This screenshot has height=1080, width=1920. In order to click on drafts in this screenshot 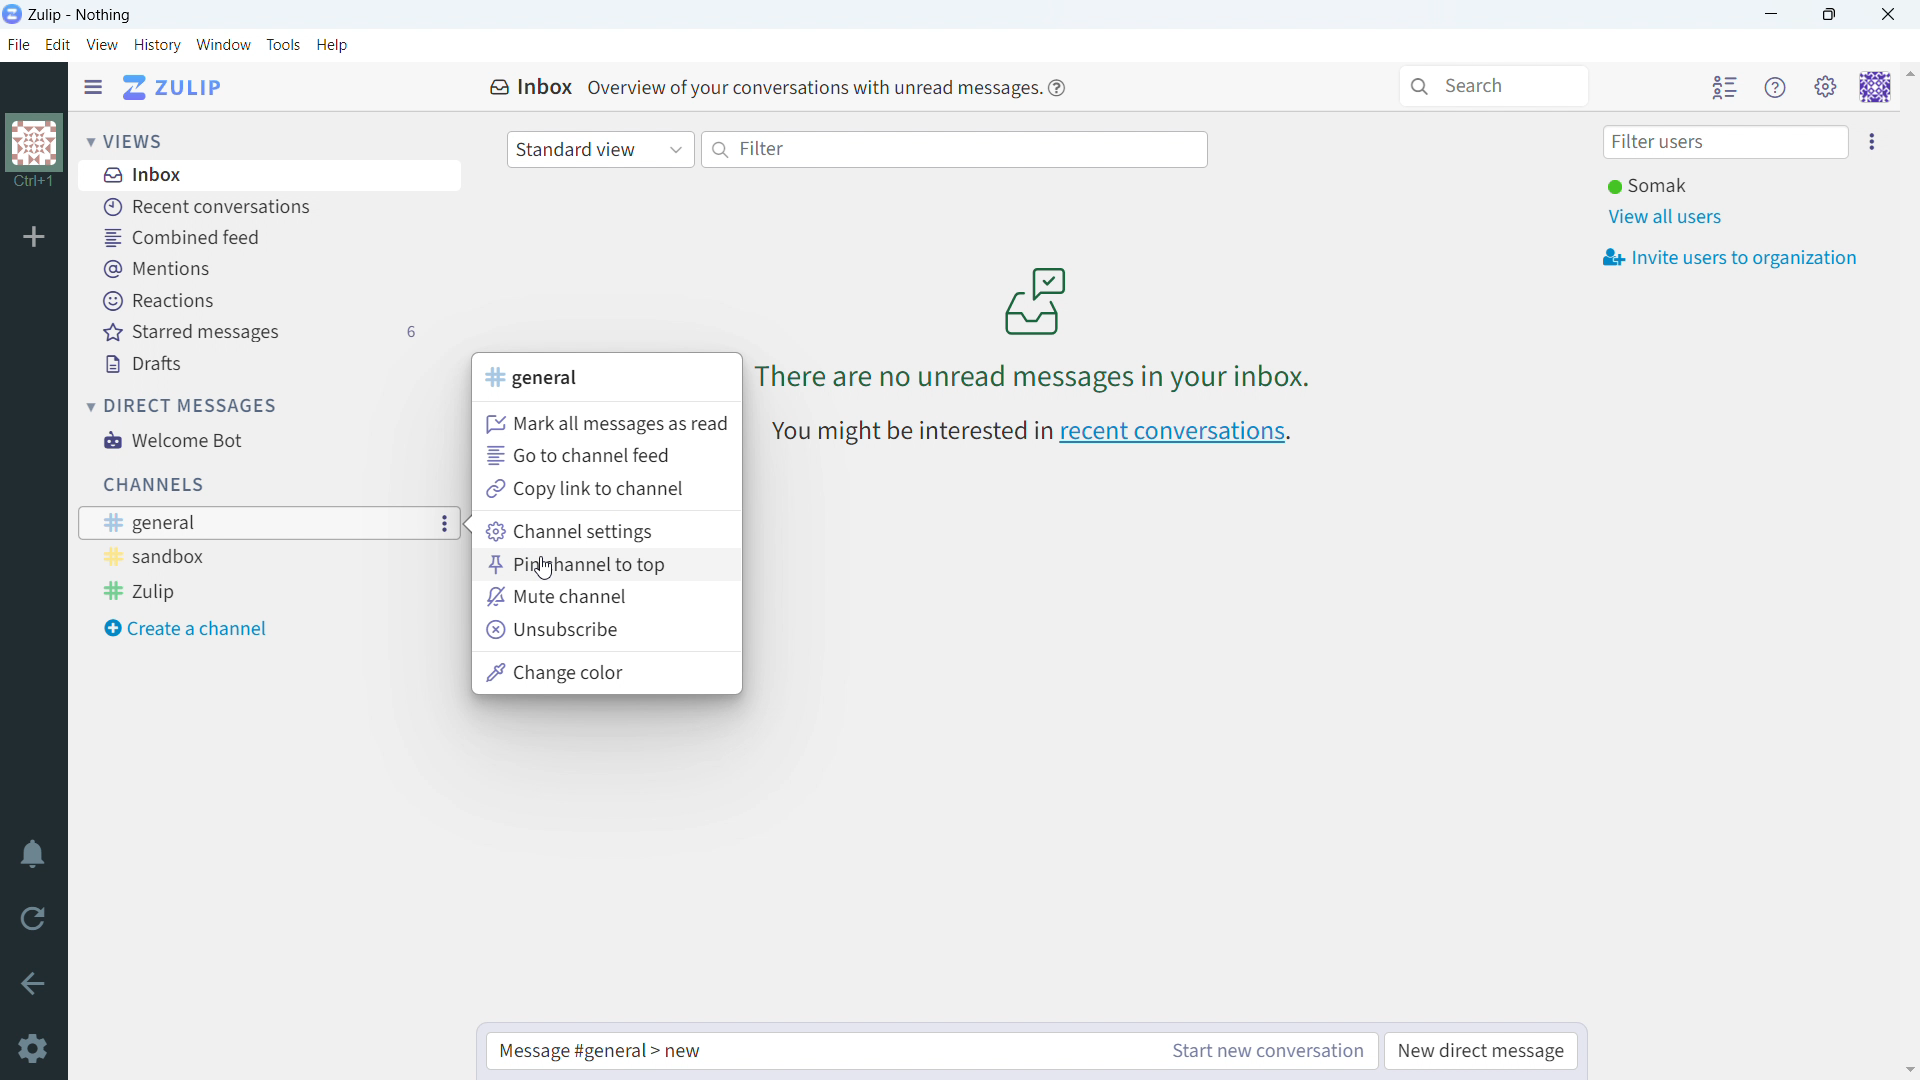, I will do `click(259, 365)`.